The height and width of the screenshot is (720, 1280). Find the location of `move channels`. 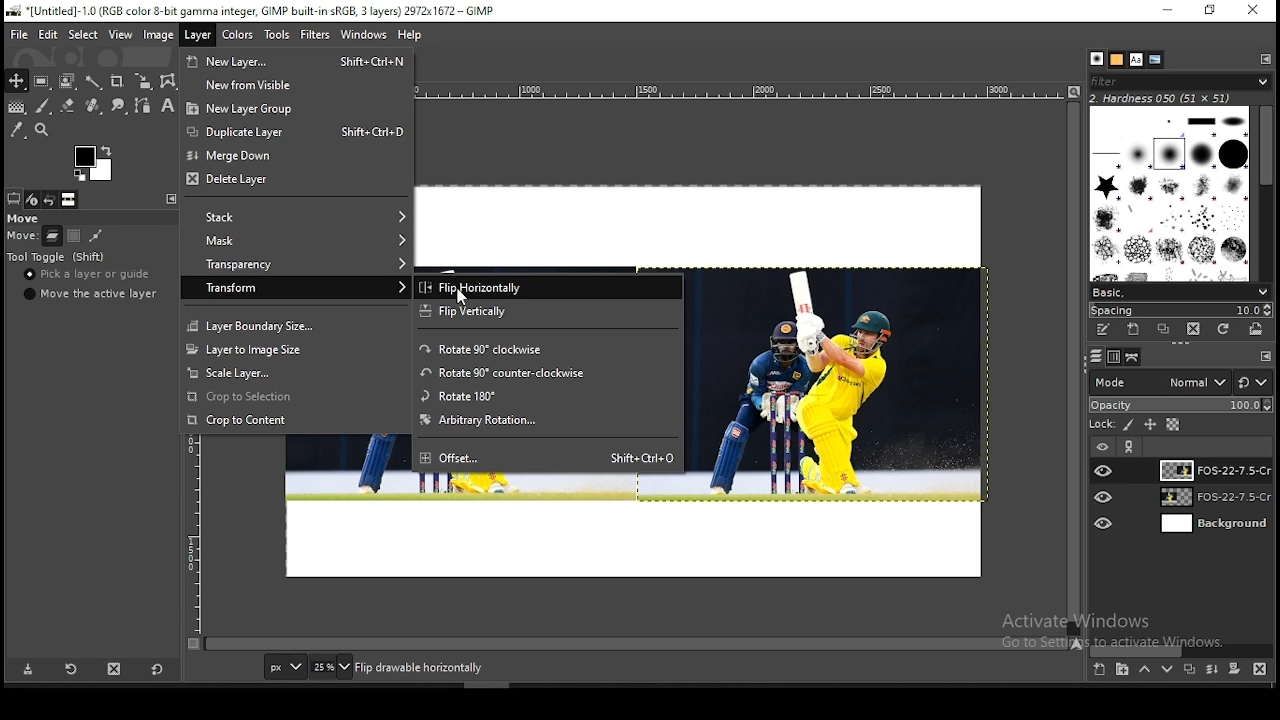

move channels is located at coordinates (73, 236).